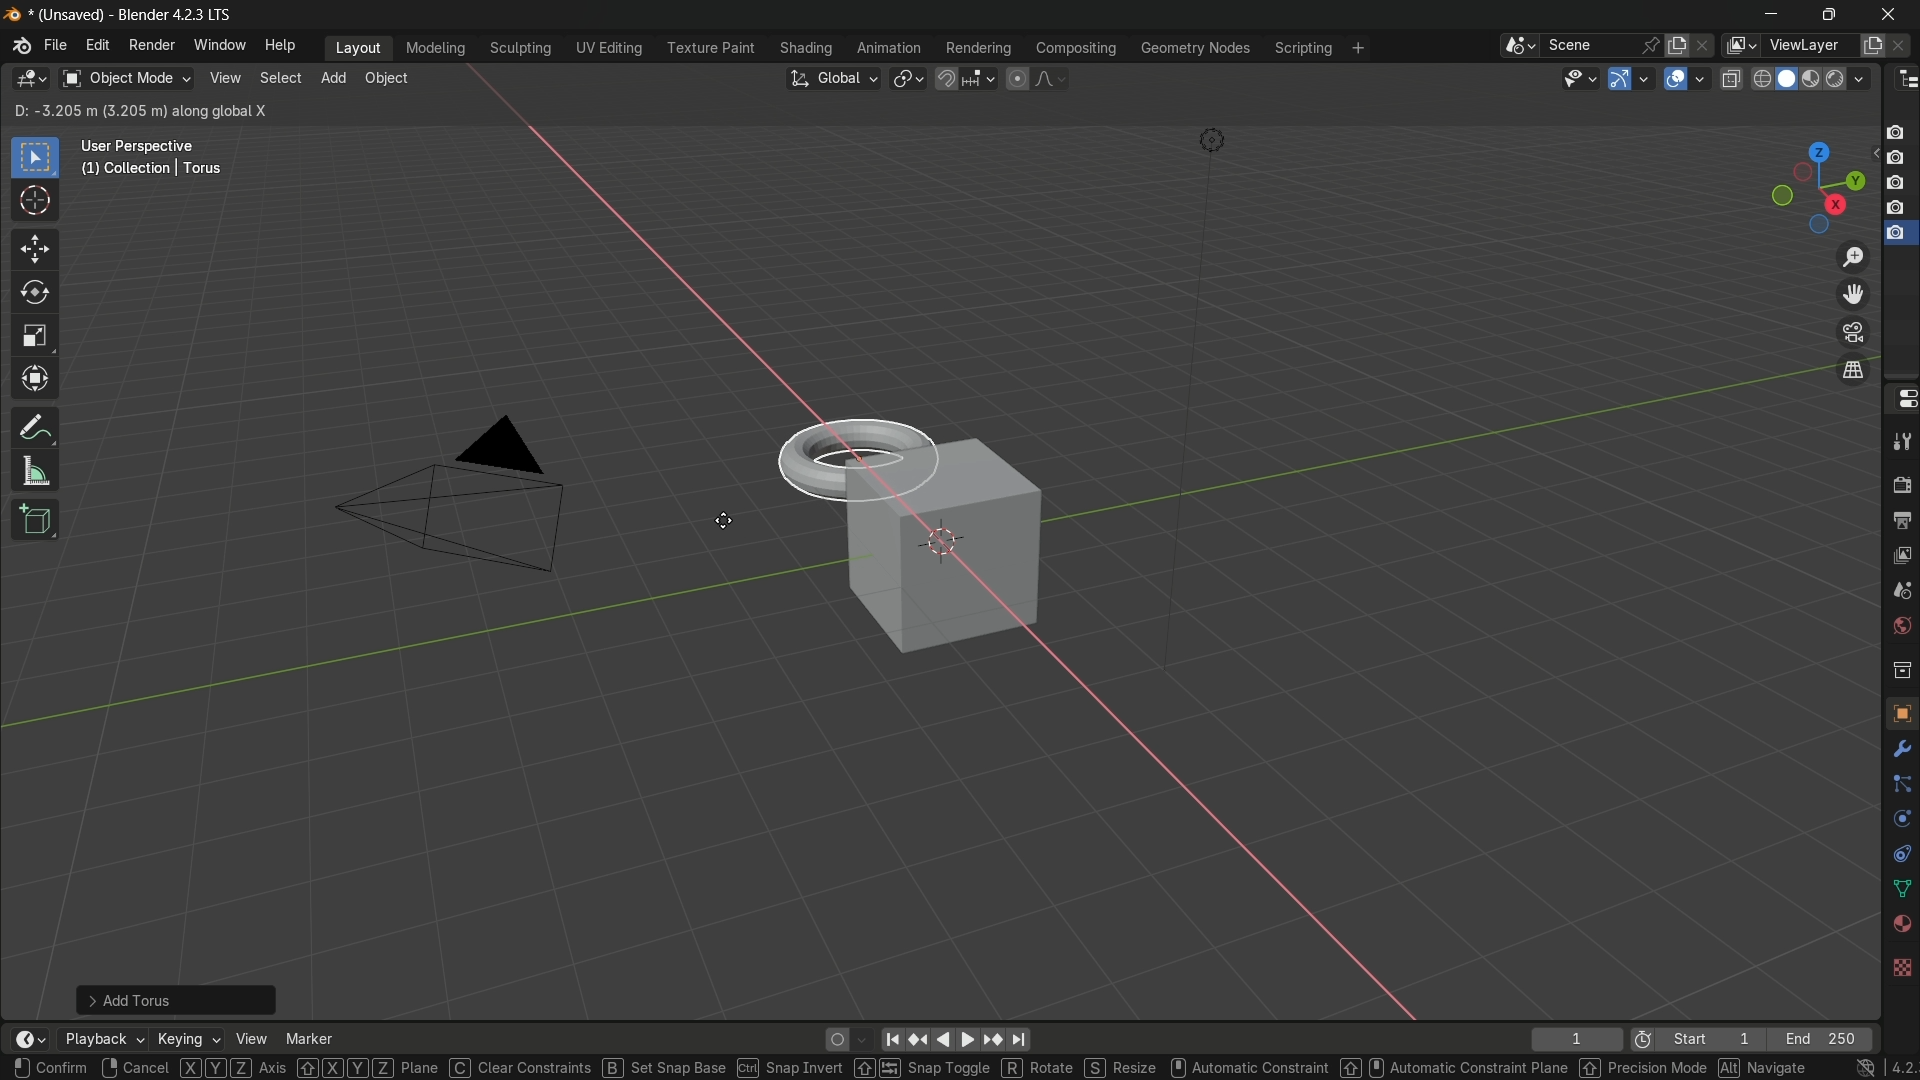  What do you see at coordinates (790, 1068) in the screenshot?
I see `Snap Invert` at bounding box center [790, 1068].